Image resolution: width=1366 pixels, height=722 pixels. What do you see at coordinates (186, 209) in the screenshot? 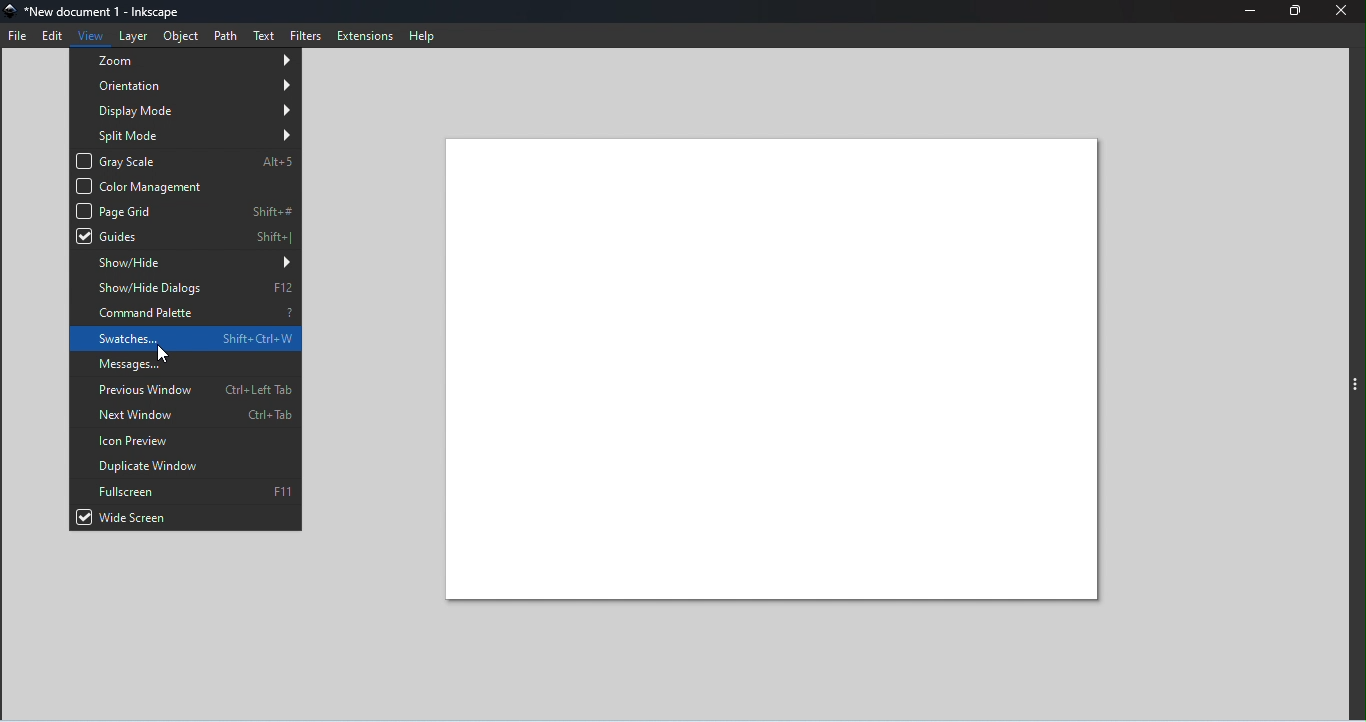
I see `Page grid` at bounding box center [186, 209].